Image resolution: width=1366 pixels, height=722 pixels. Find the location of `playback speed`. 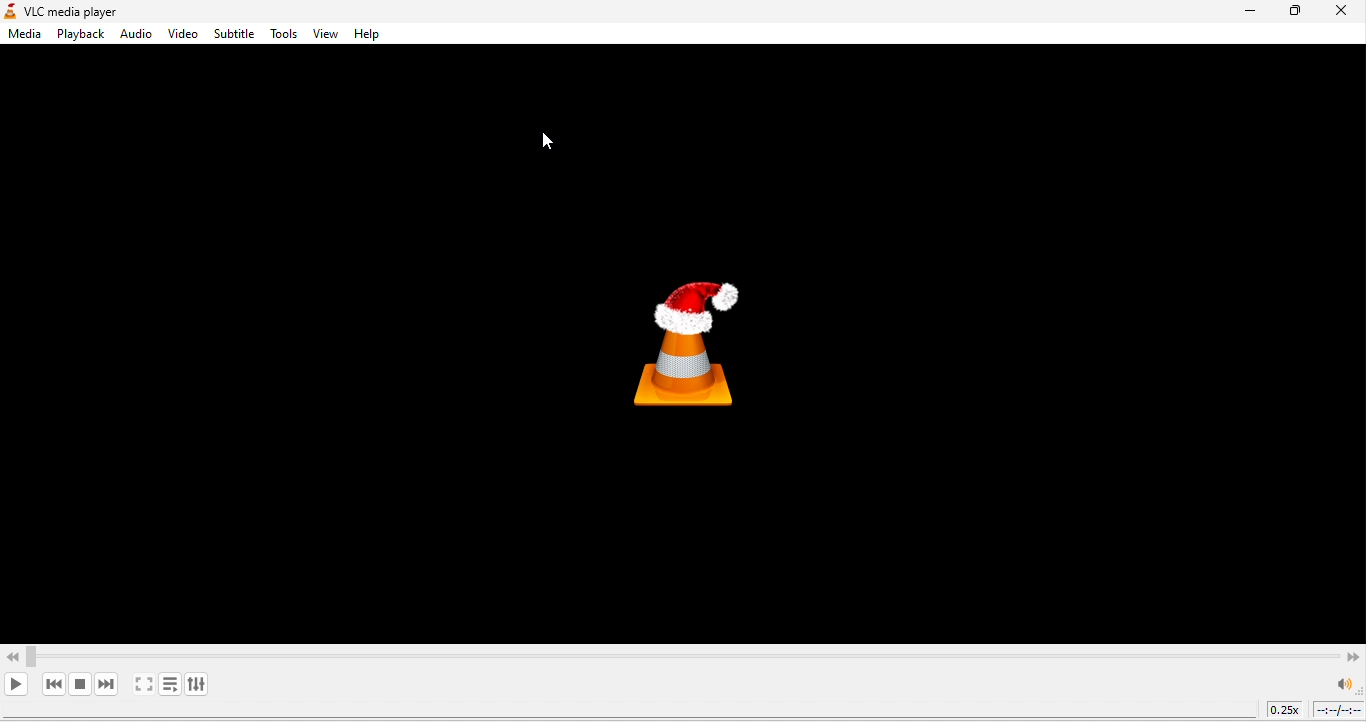

playback speed is located at coordinates (1285, 711).